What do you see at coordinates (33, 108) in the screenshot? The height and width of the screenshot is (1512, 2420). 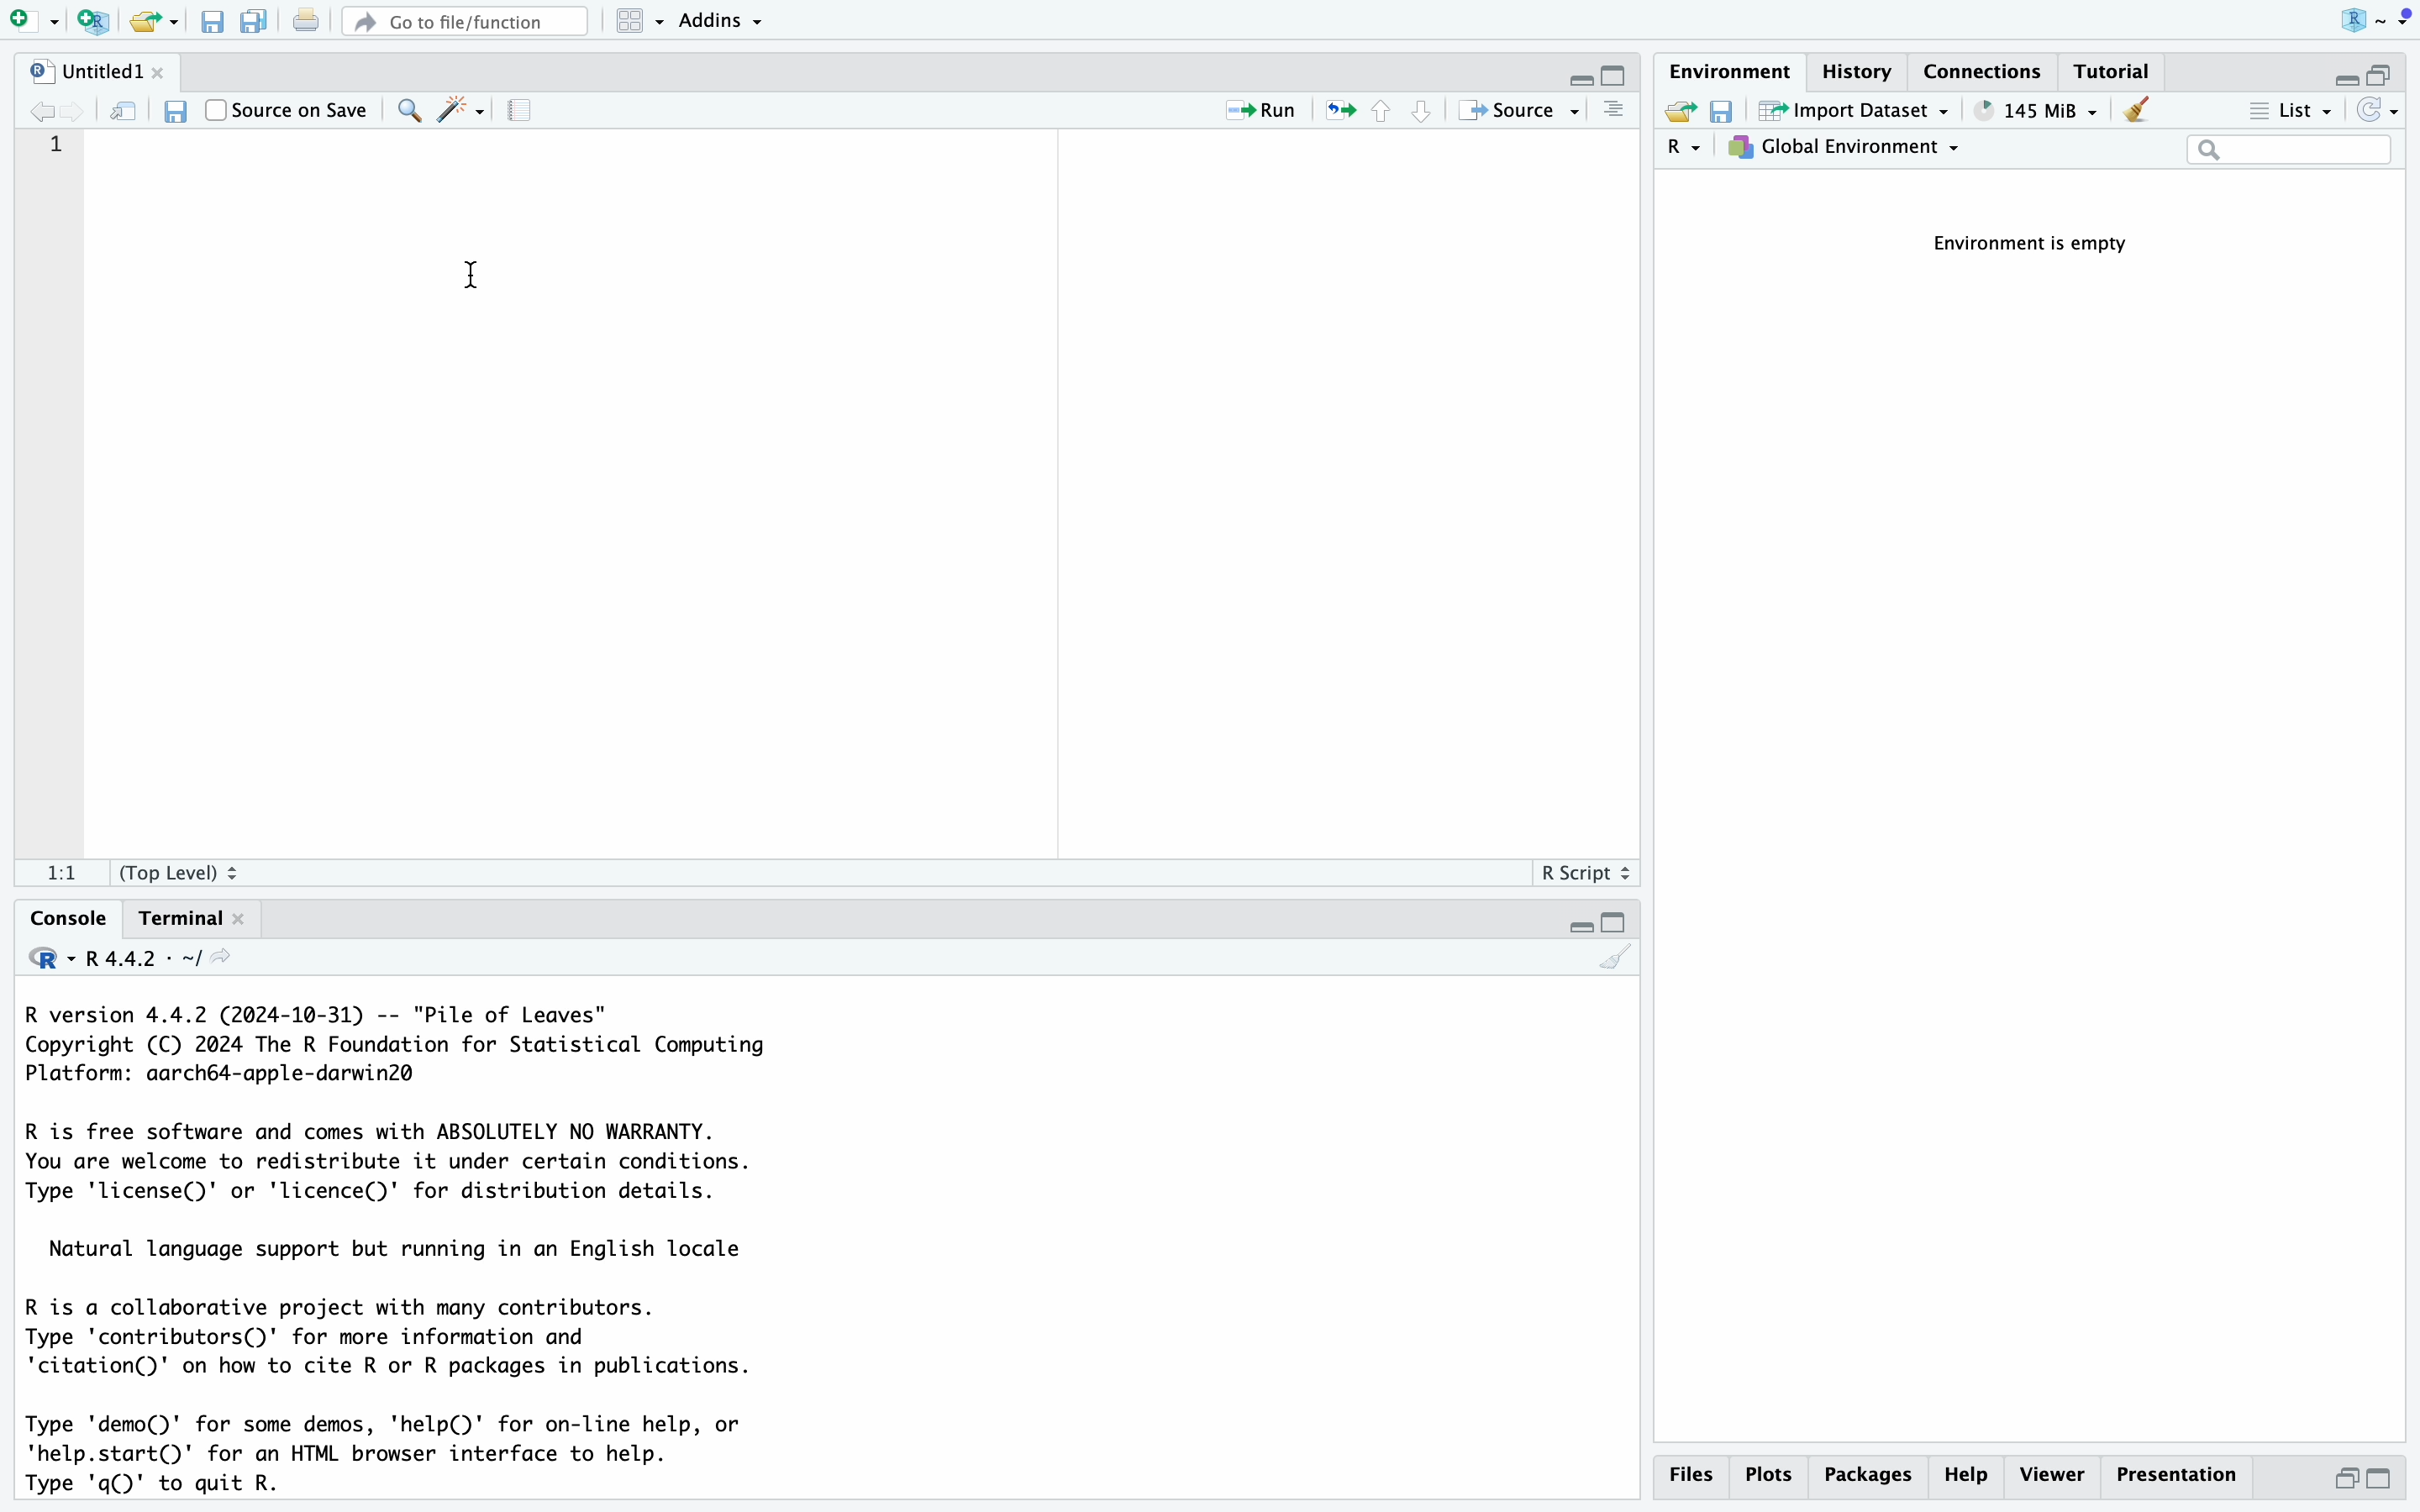 I see `go back to the previous source location` at bounding box center [33, 108].